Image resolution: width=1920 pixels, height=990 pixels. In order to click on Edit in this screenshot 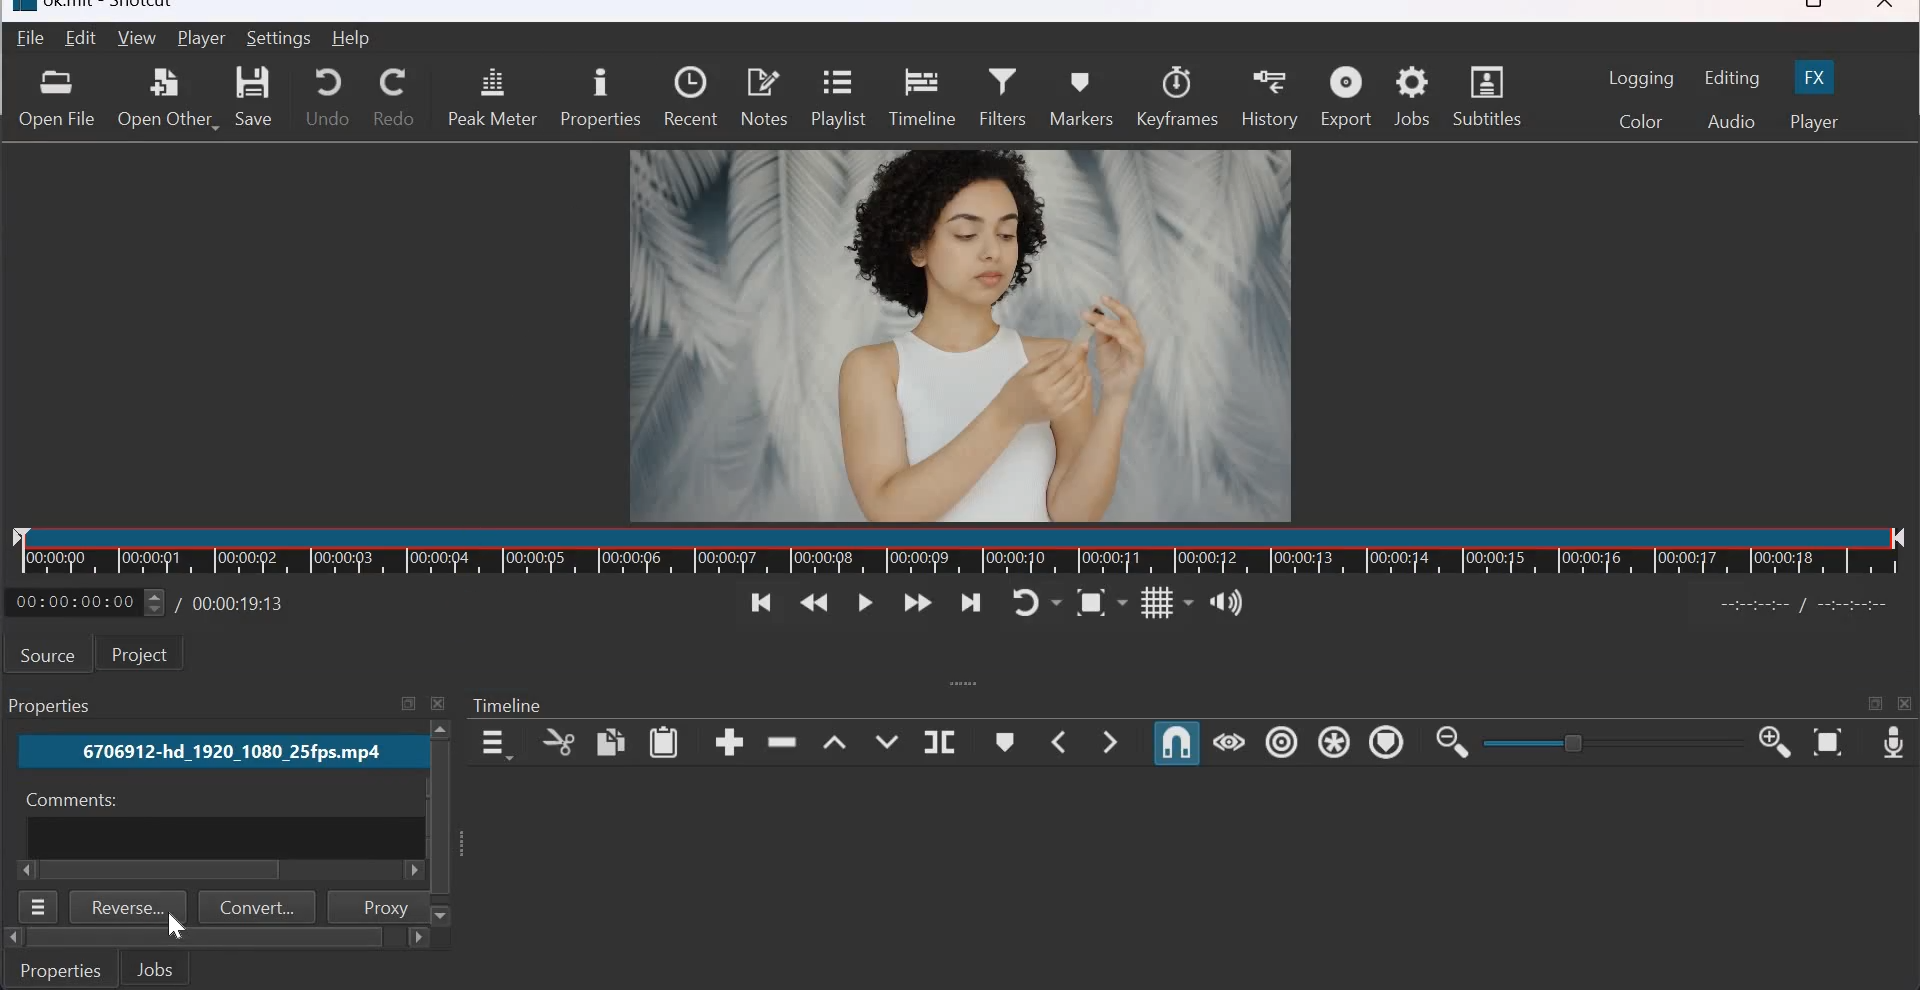, I will do `click(83, 37)`.